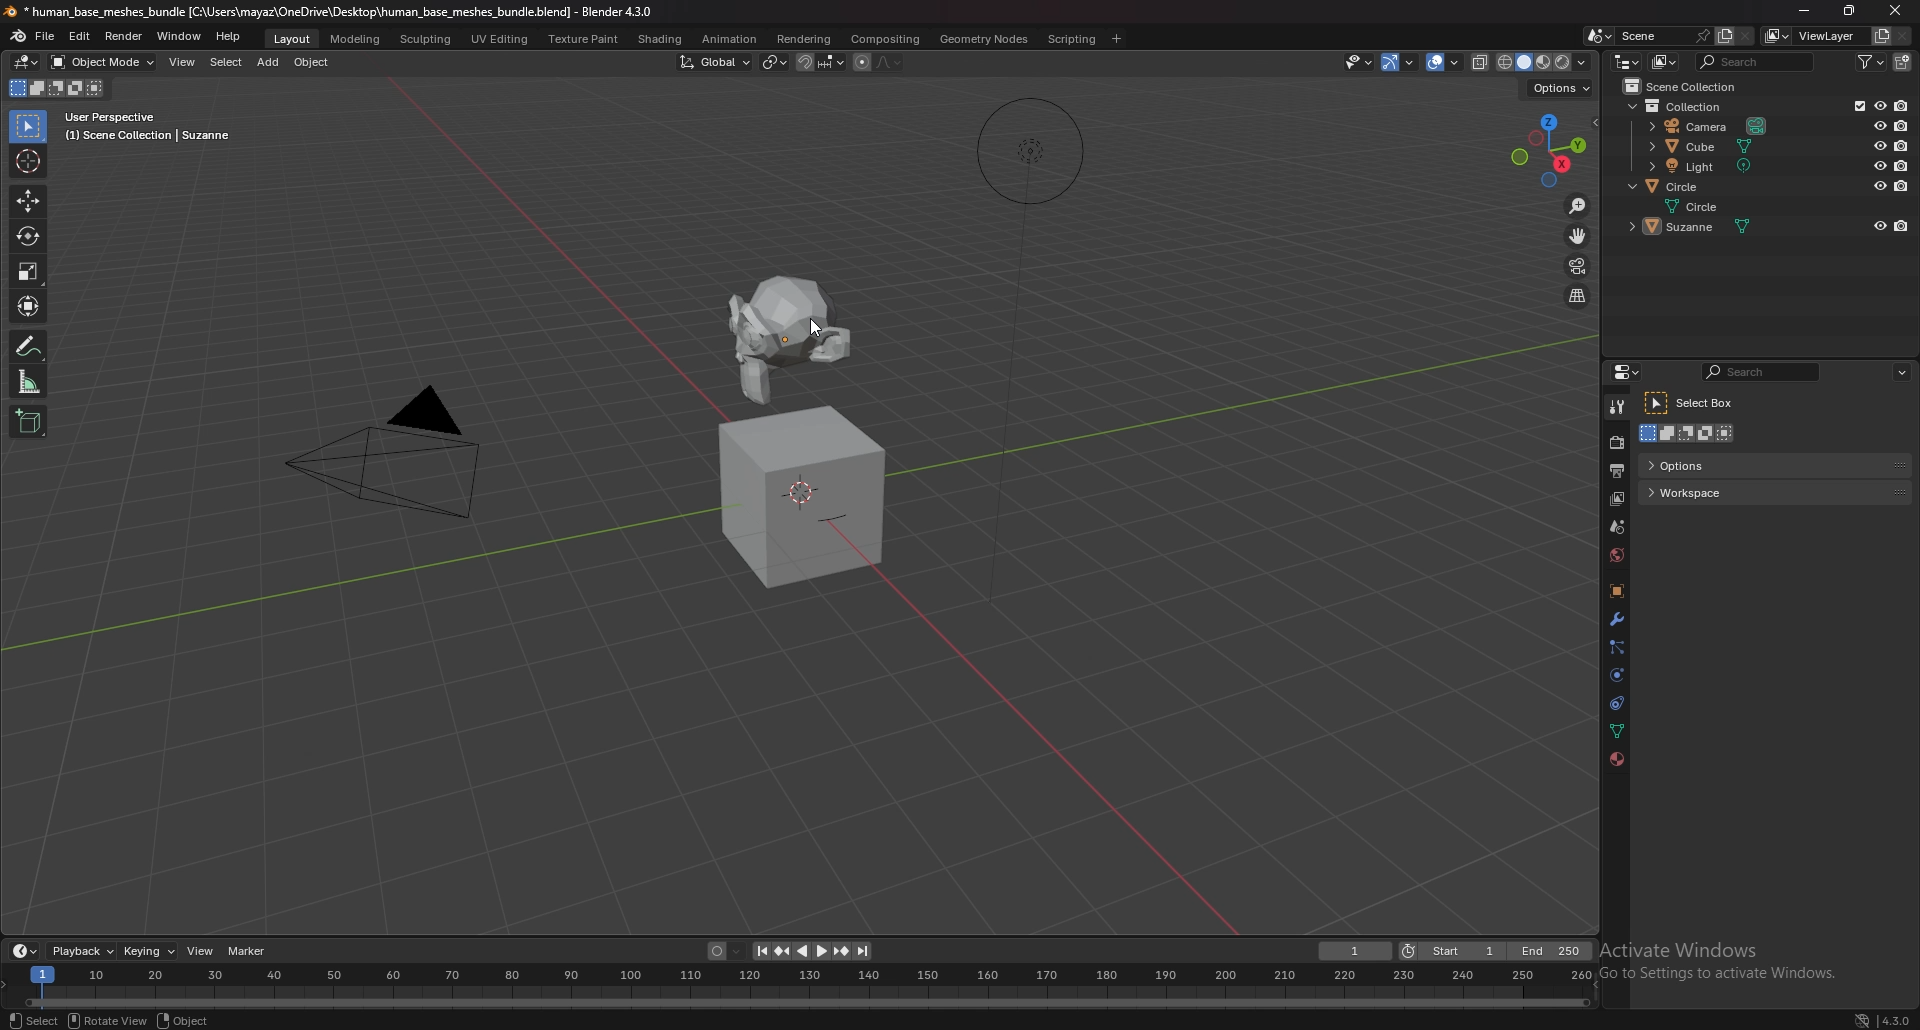 This screenshot has height=1030, width=1920. Describe the element at coordinates (1879, 184) in the screenshot. I see `hide in viewport` at that location.